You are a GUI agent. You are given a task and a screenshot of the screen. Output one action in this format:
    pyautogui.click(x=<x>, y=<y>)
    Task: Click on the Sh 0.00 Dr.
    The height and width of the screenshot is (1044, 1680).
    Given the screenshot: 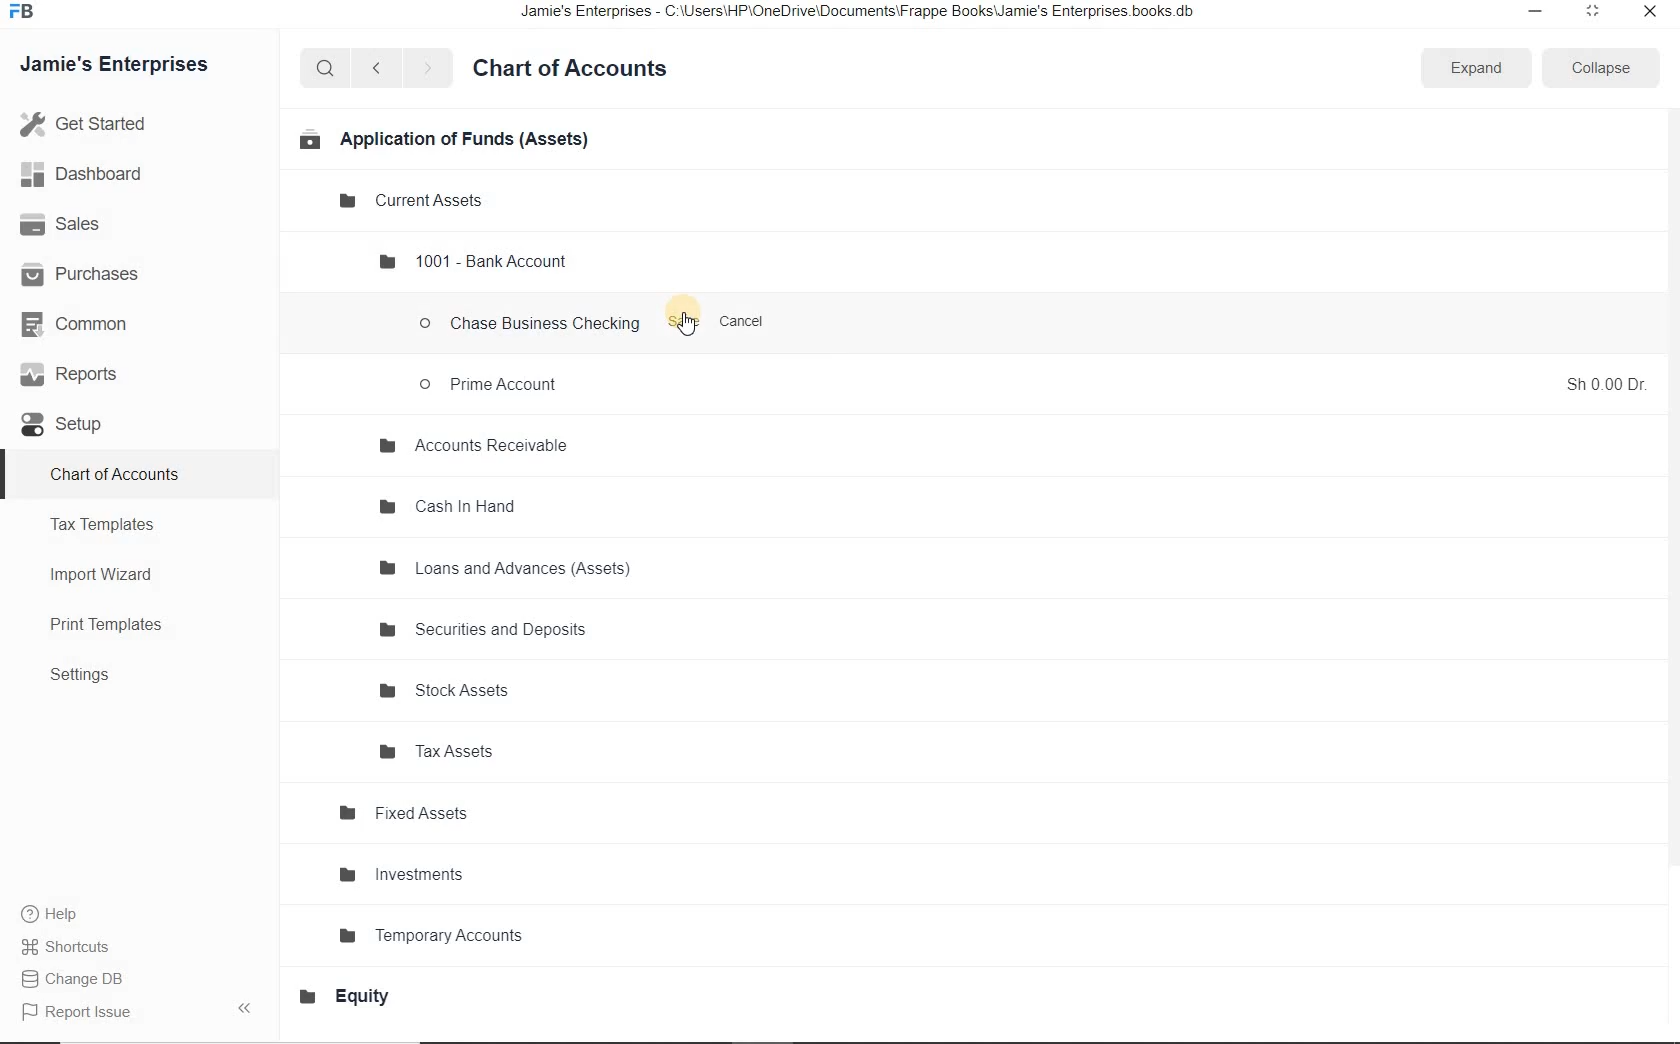 What is the action you would take?
    pyautogui.click(x=1607, y=383)
    